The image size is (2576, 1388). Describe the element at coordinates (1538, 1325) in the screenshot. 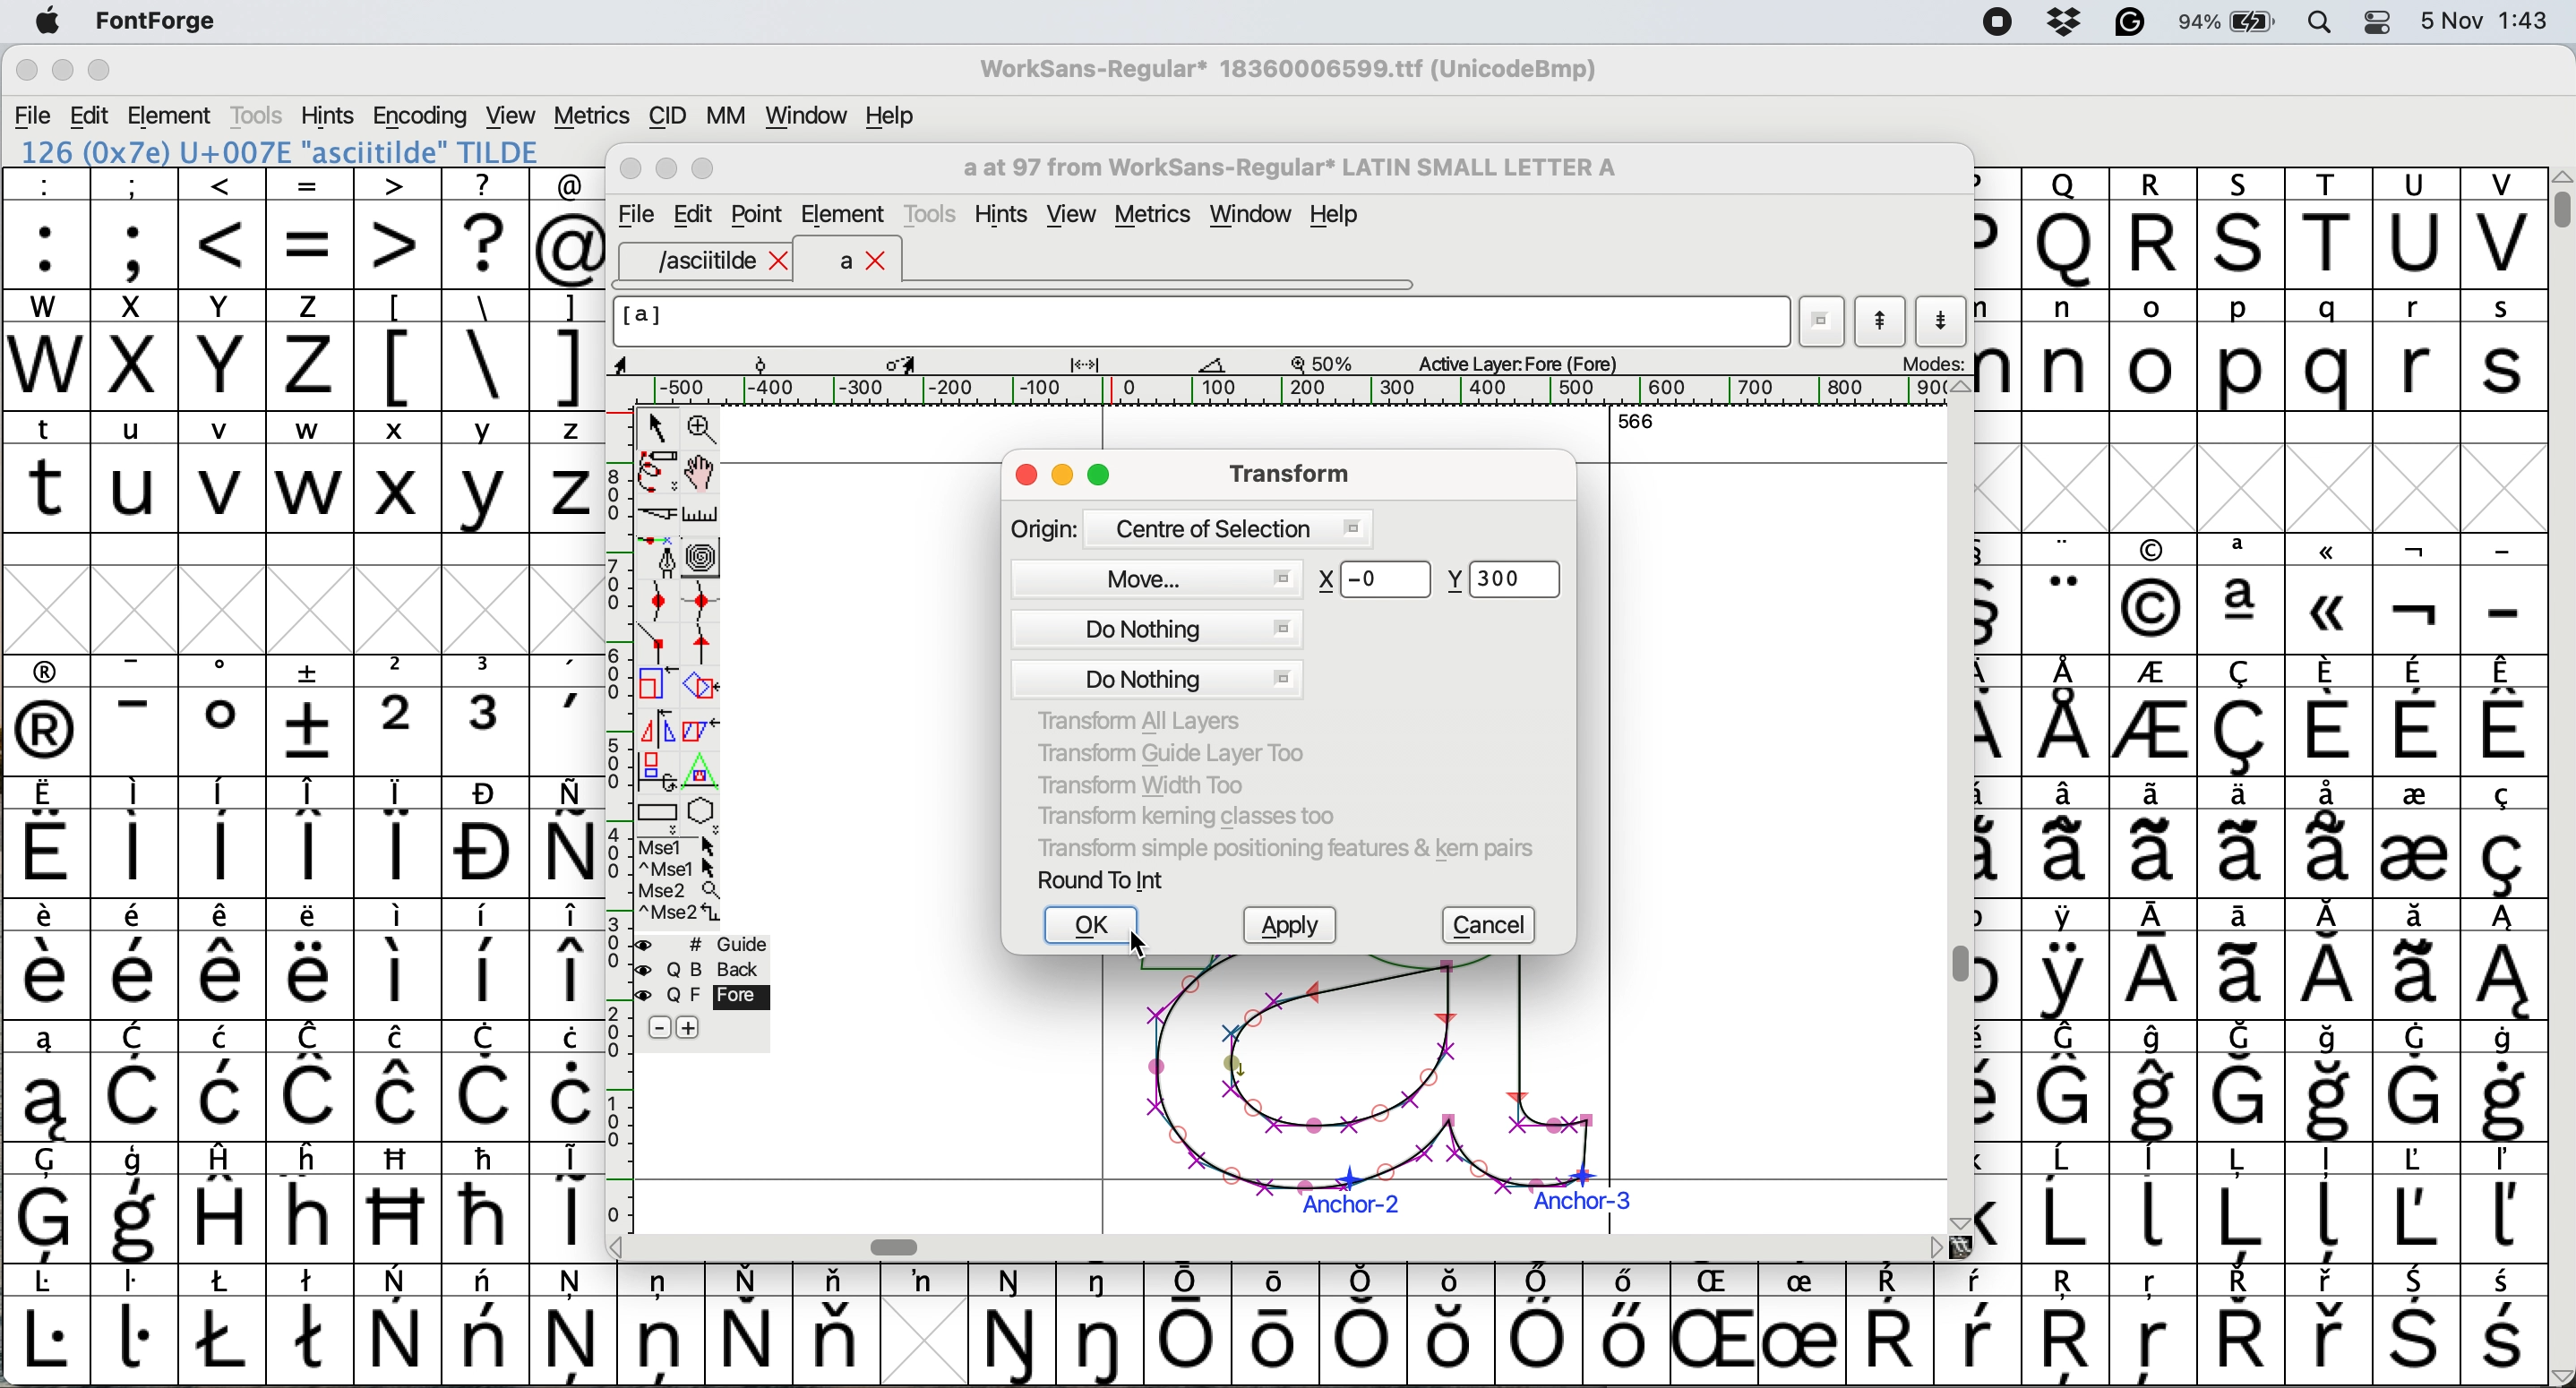

I see `symbol` at that location.